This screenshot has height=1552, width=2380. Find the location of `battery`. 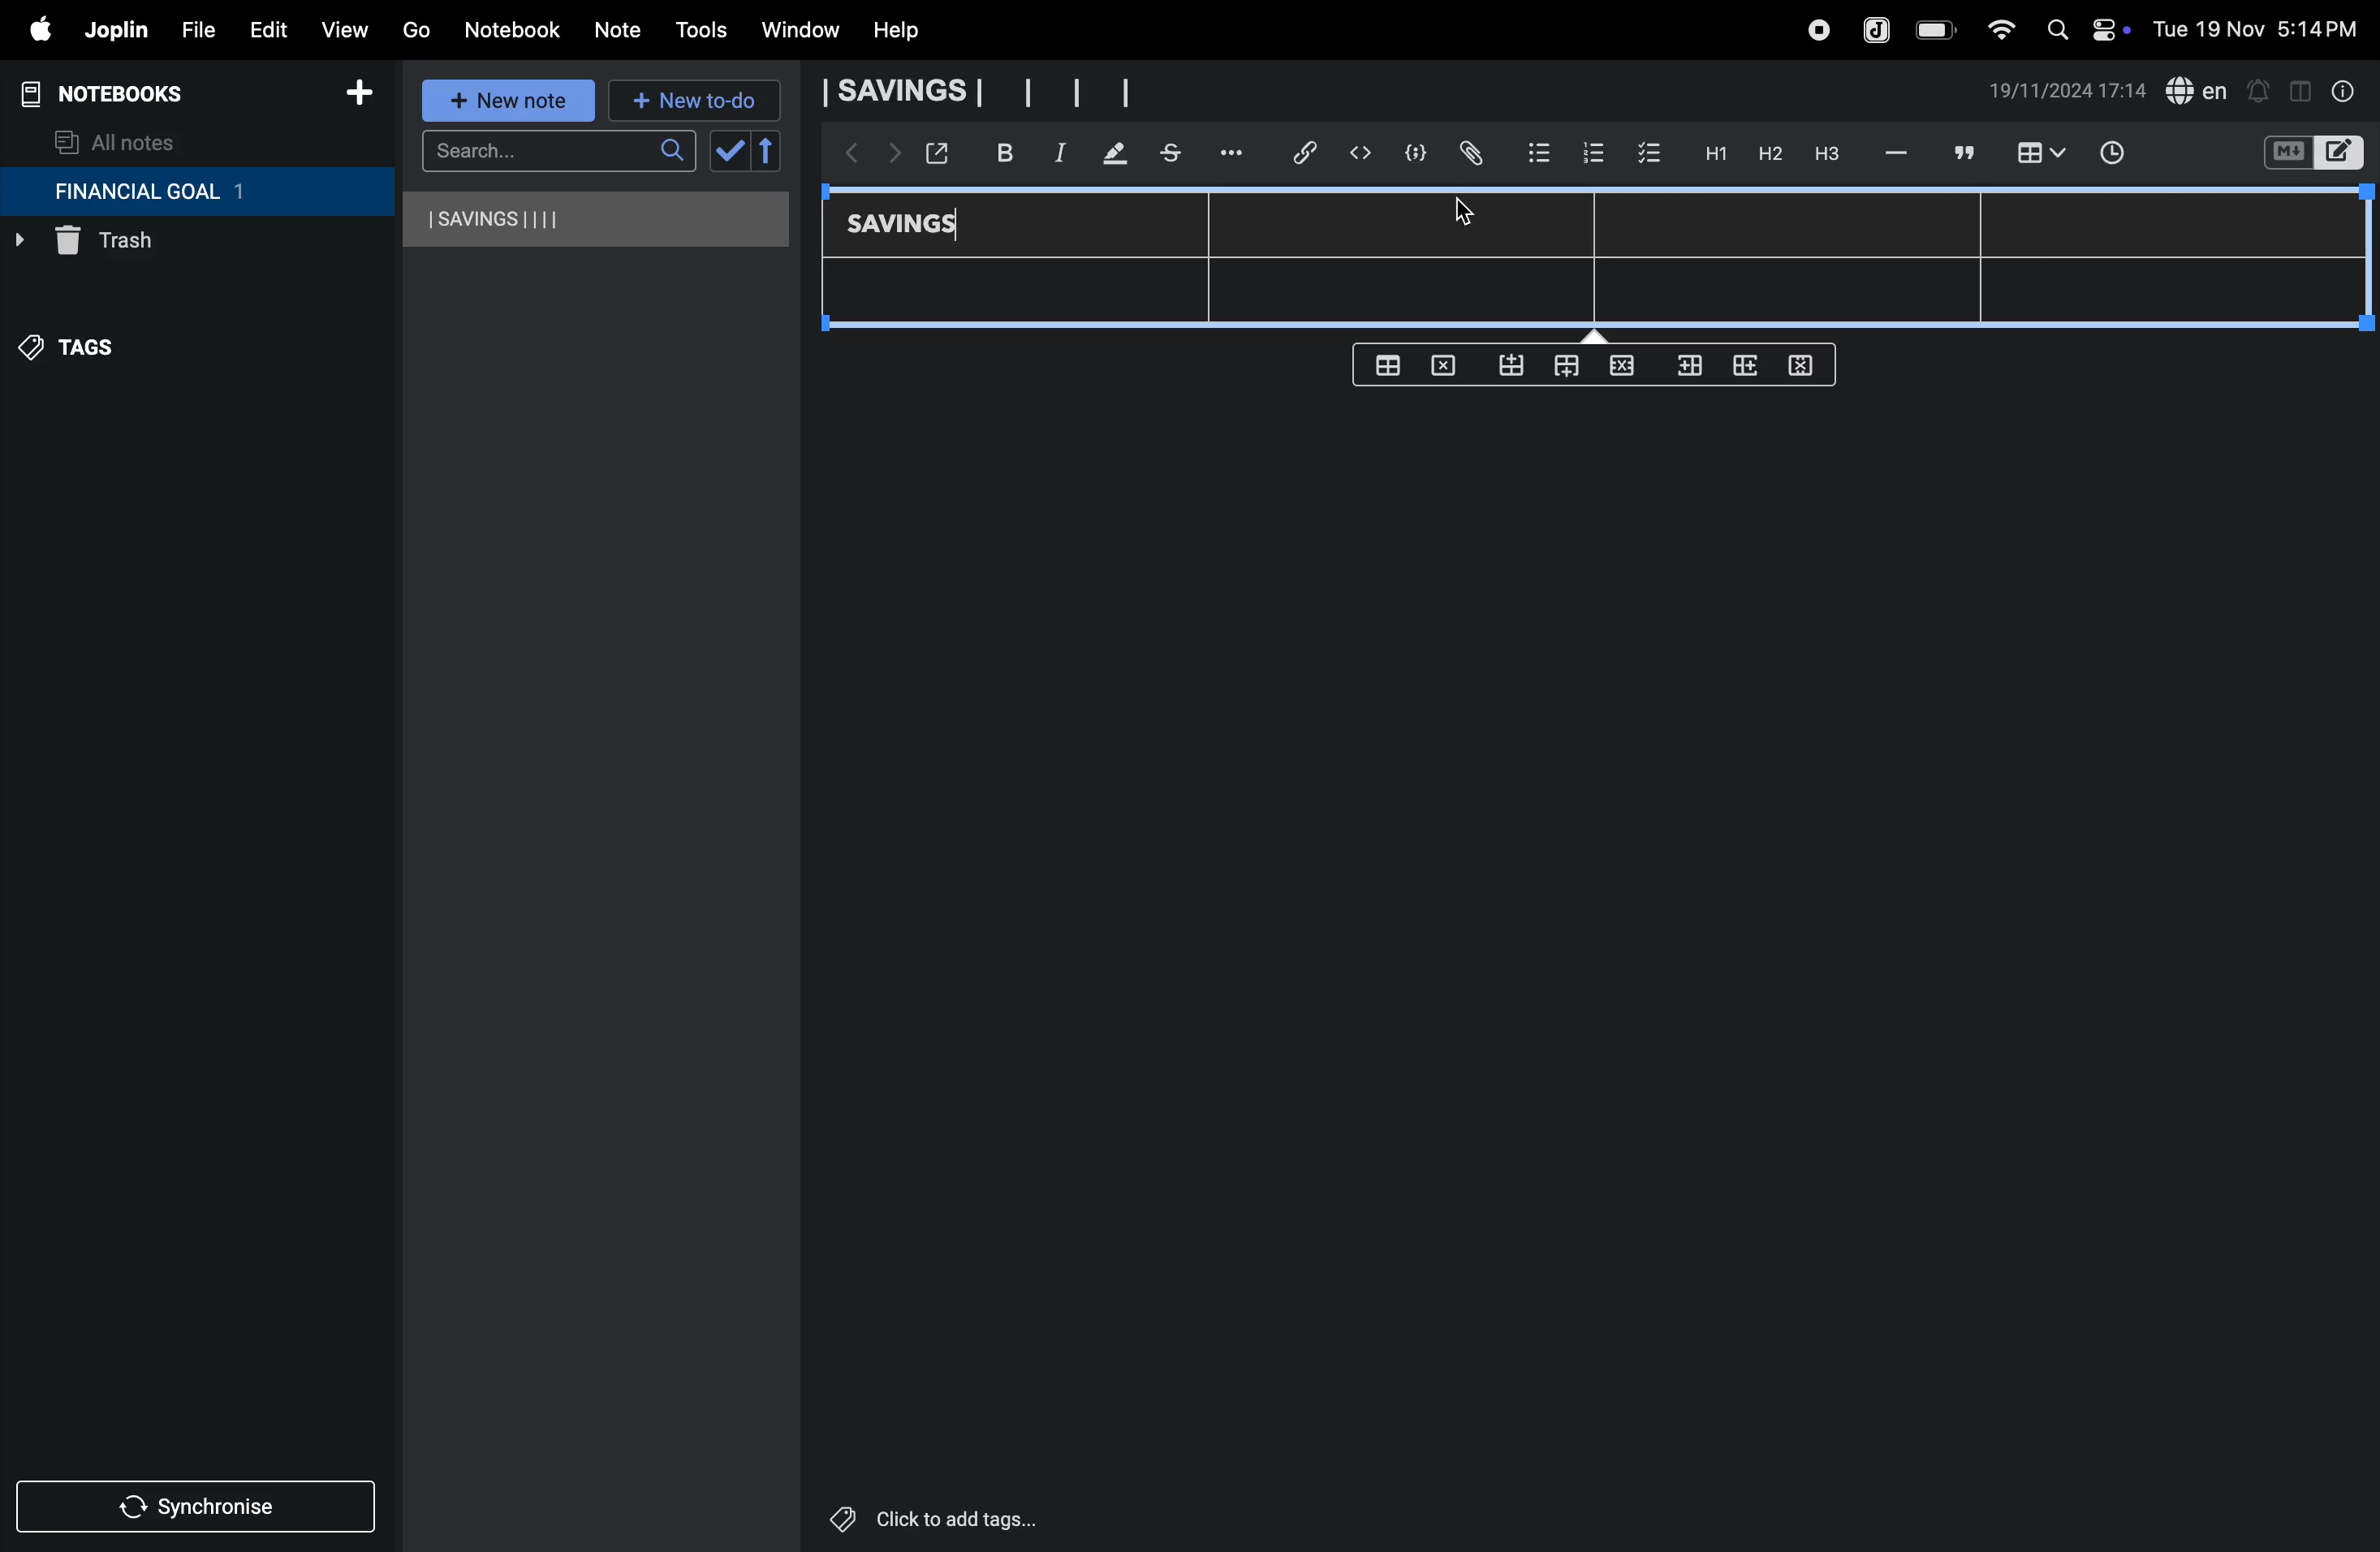

battery is located at coordinates (1937, 30).